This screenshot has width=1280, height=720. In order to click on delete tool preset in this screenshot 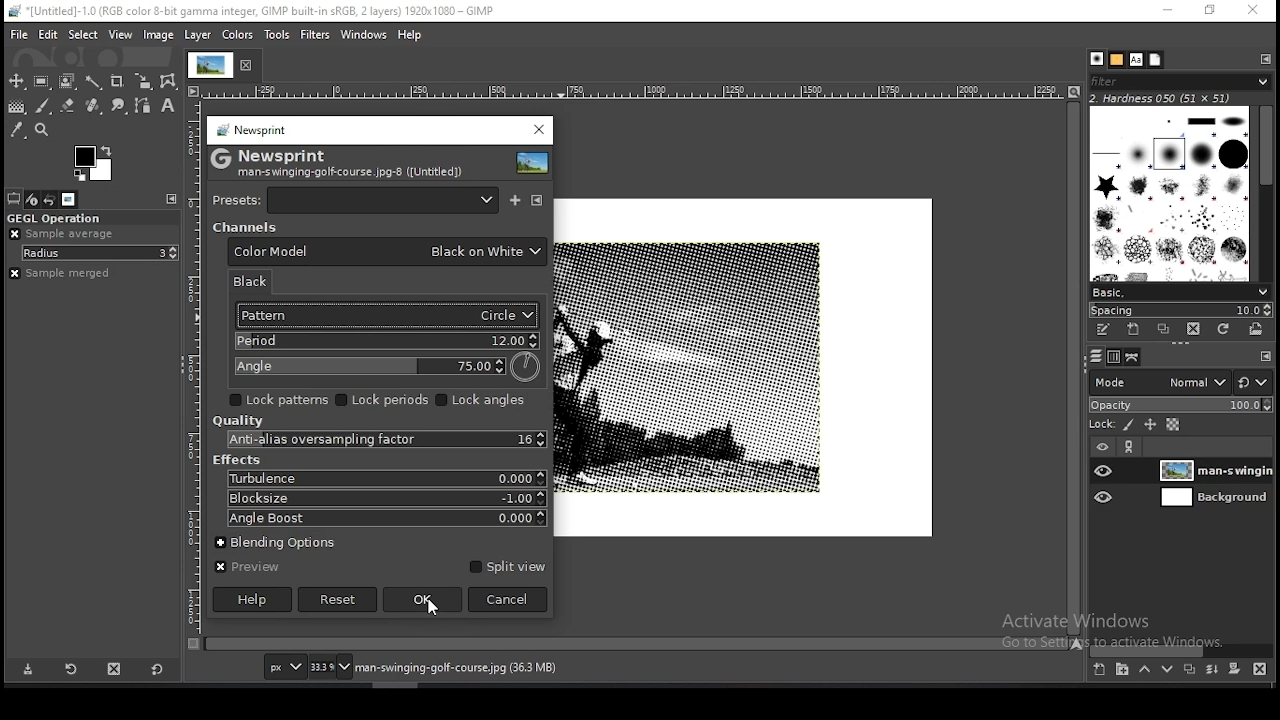, I will do `click(113, 669)`.